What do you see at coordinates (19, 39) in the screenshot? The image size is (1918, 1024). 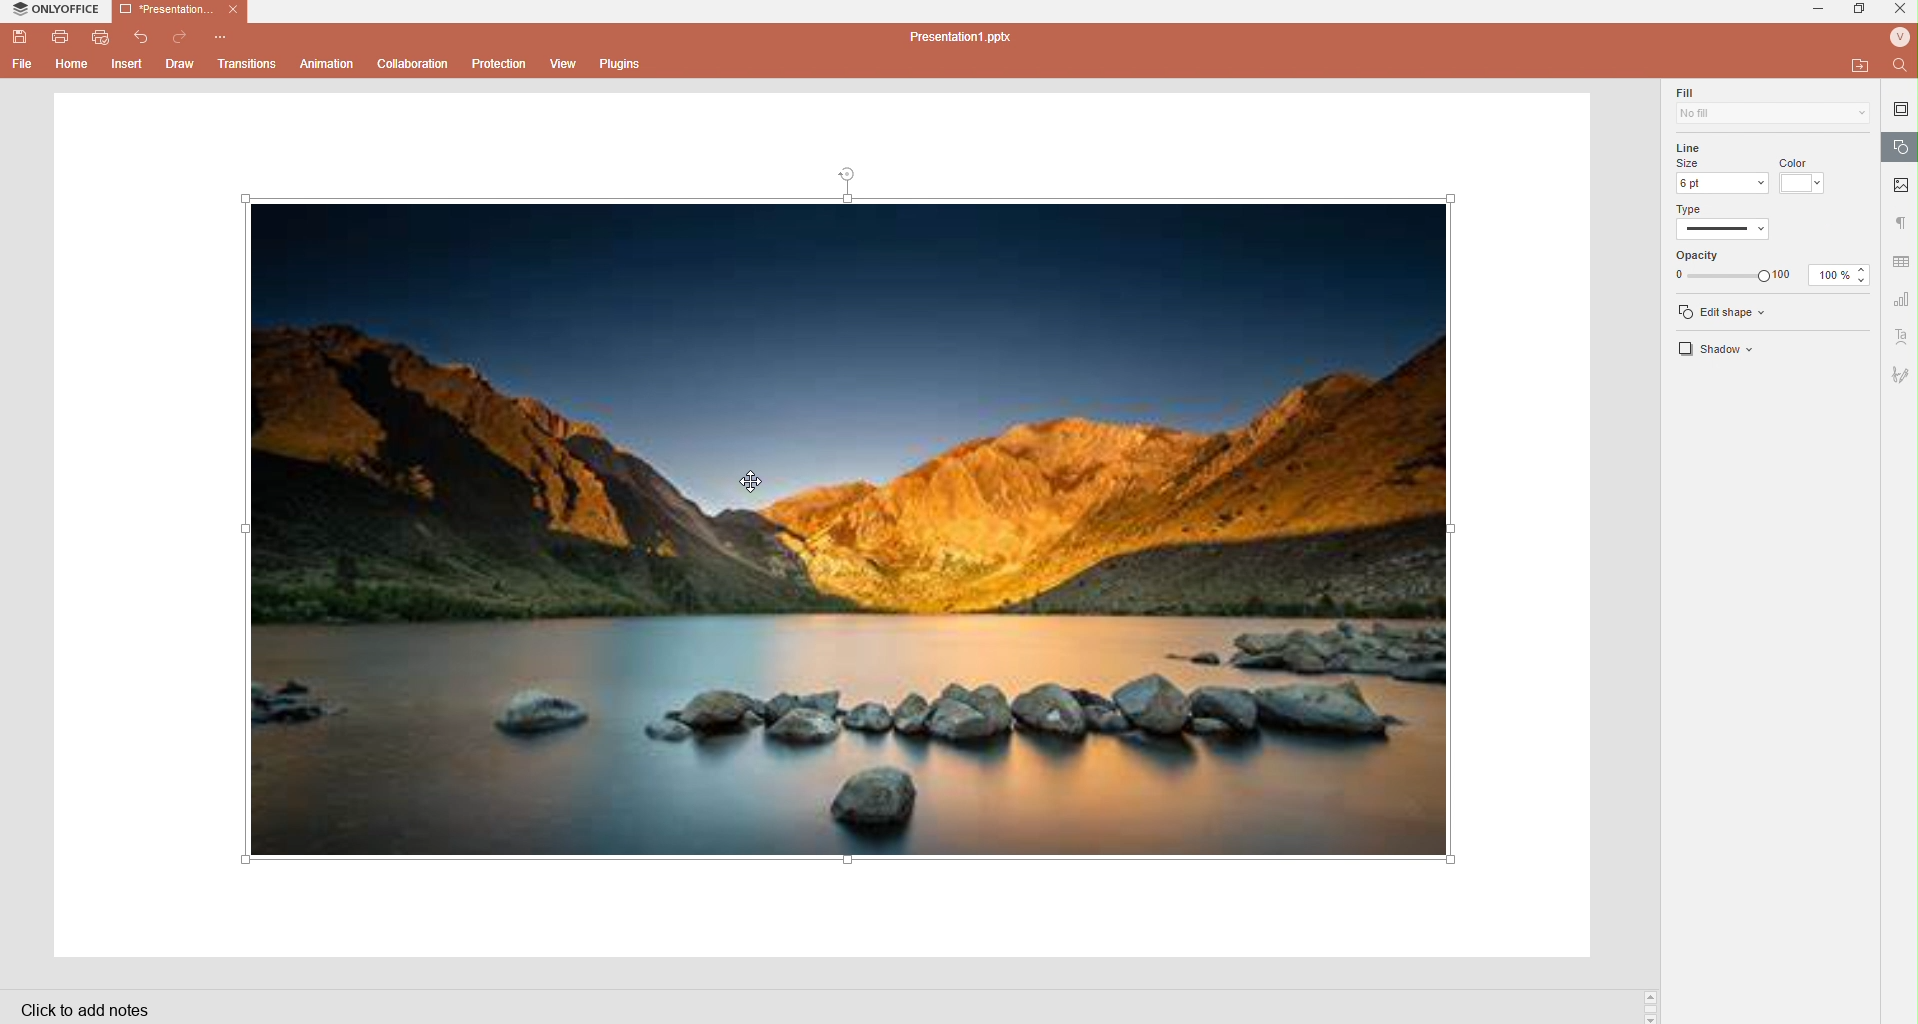 I see `Save file` at bounding box center [19, 39].